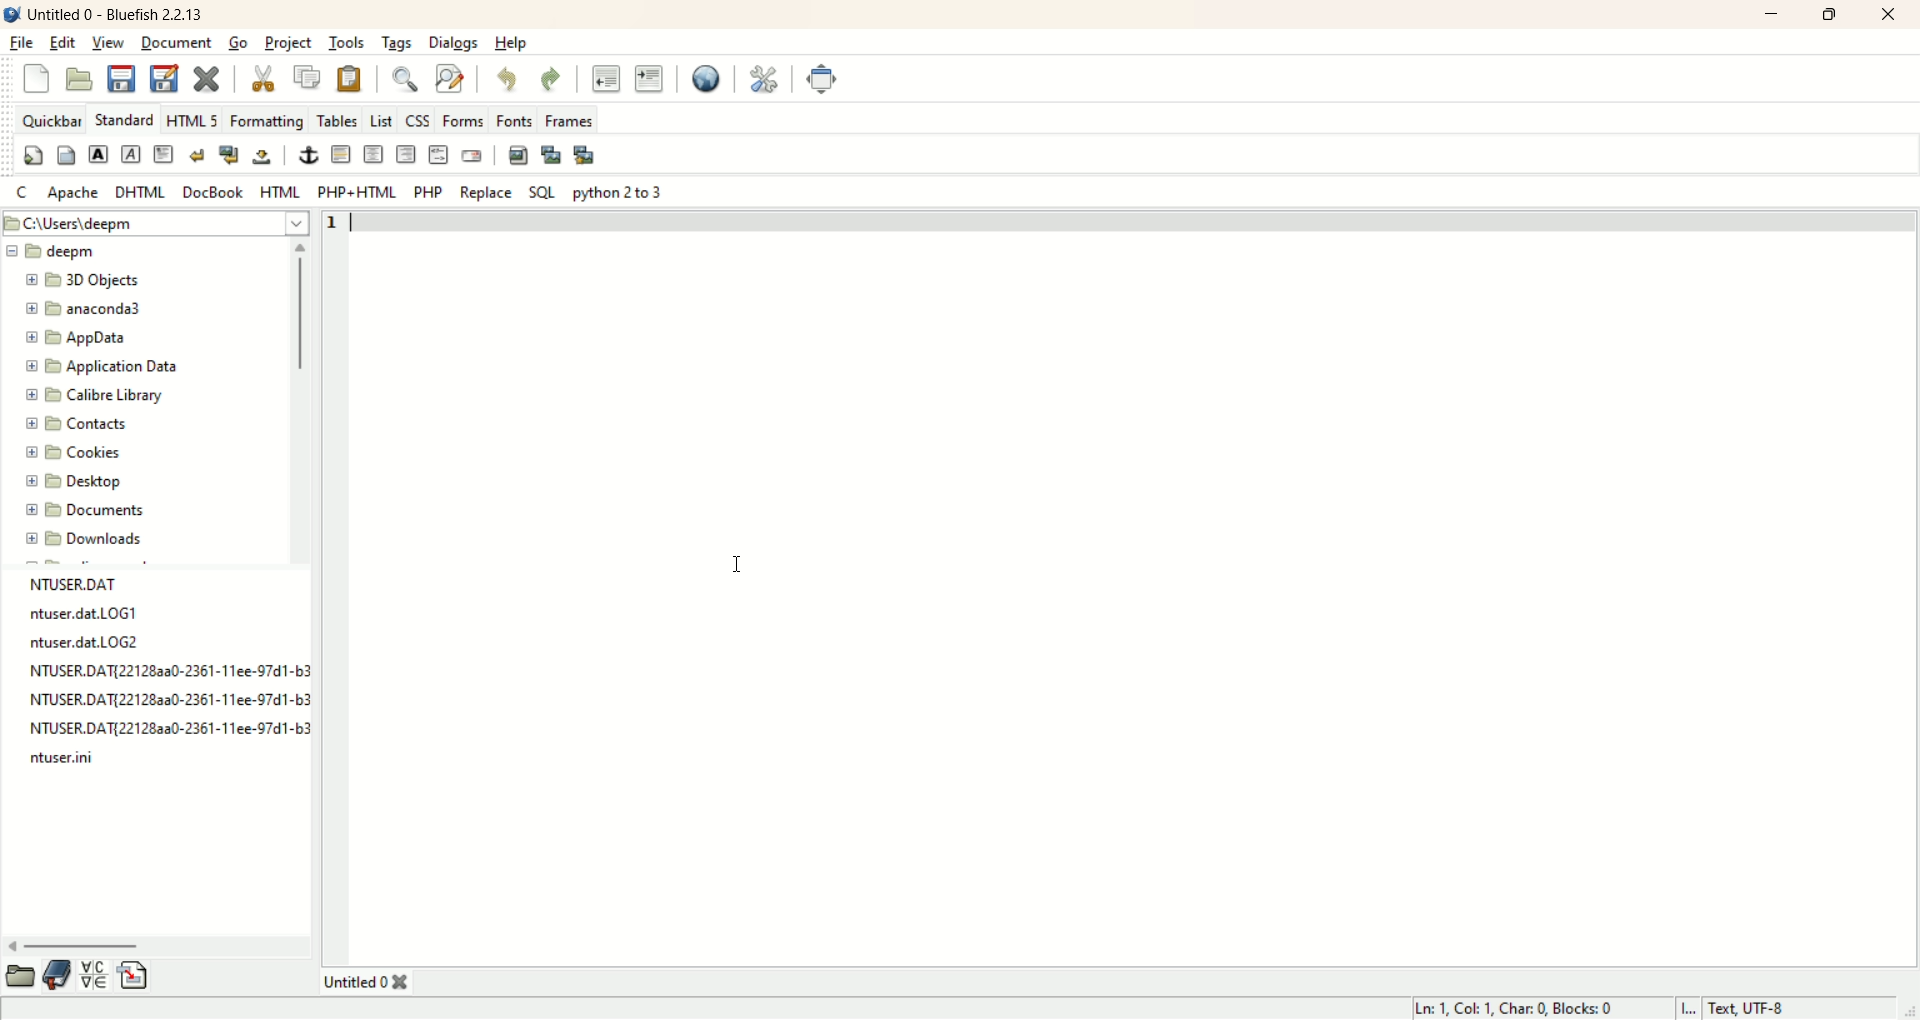 The height and width of the screenshot is (1020, 1920). I want to click on insert thumbnail, so click(554, 156).